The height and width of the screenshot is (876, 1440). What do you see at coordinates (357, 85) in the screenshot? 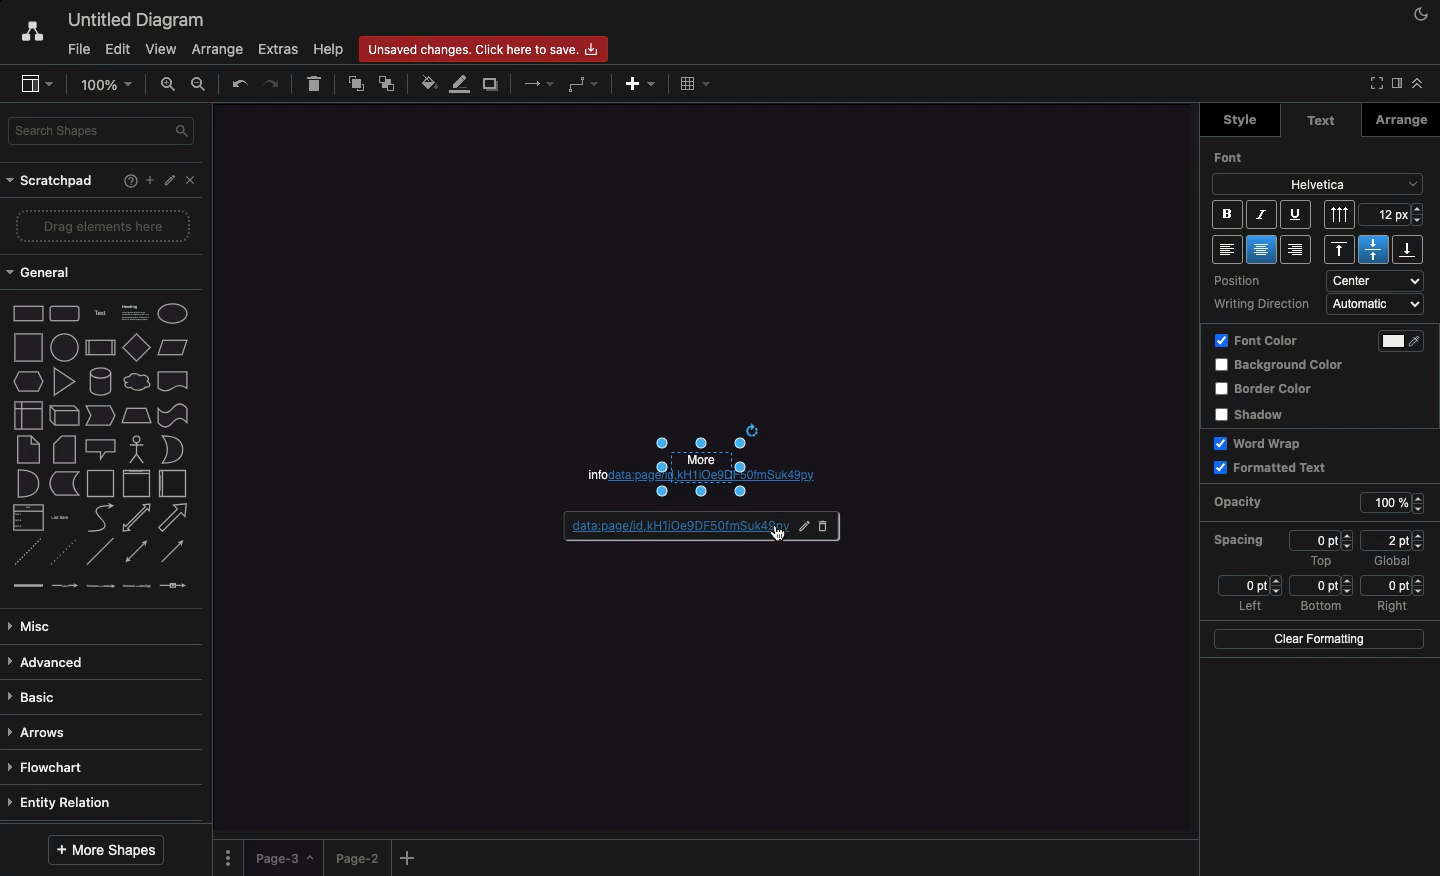
I see `To front` at bounding box center [357, 85].